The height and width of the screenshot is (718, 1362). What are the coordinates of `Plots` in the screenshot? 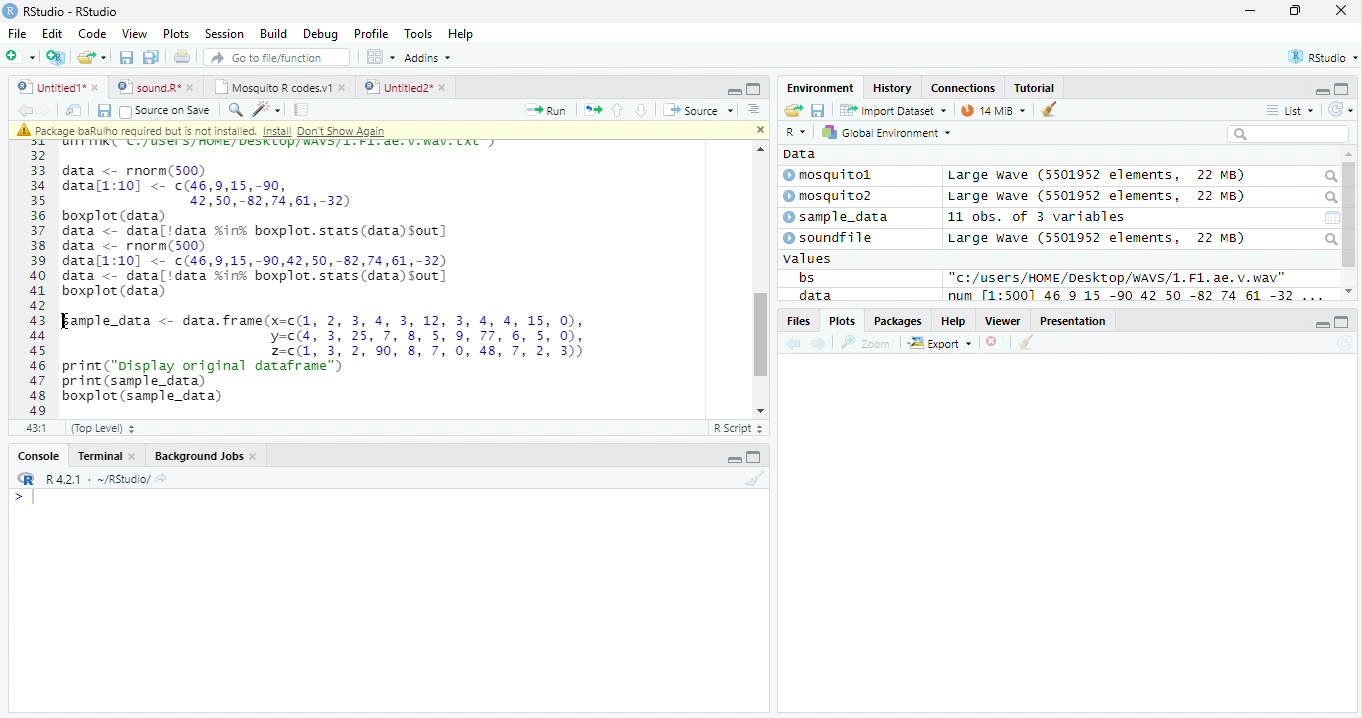 It's located at (841, 321).